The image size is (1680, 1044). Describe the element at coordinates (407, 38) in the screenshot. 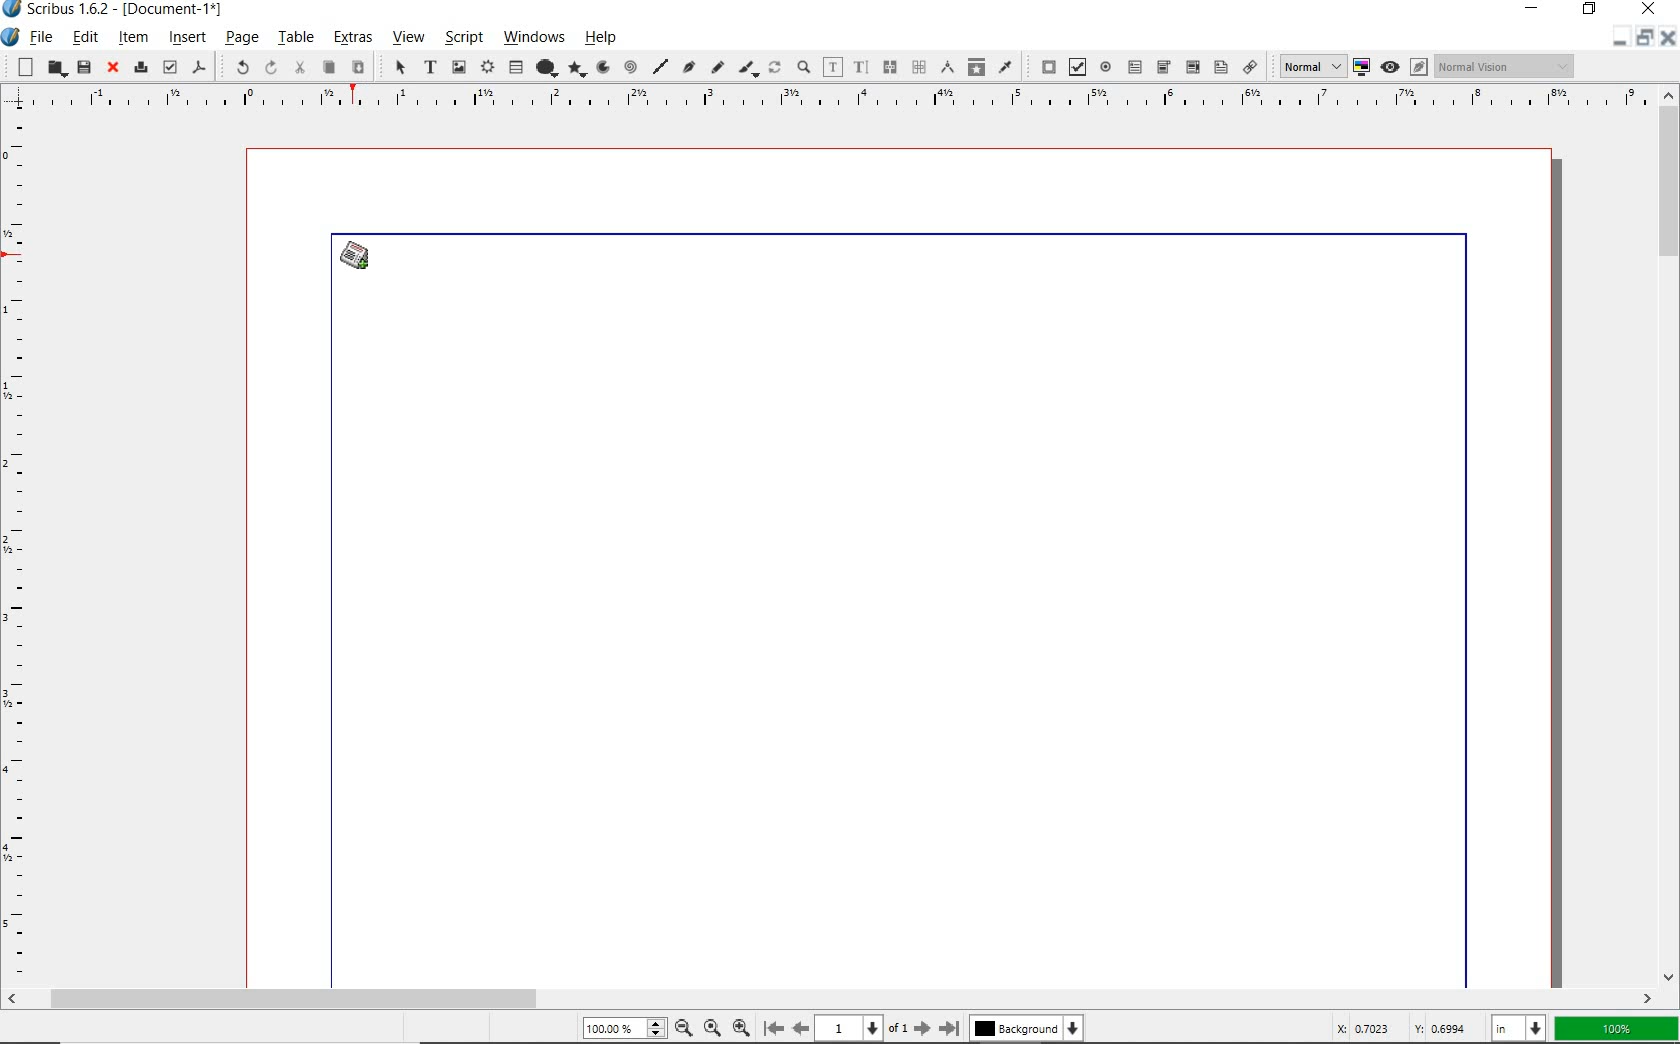

I see `view` at that location.